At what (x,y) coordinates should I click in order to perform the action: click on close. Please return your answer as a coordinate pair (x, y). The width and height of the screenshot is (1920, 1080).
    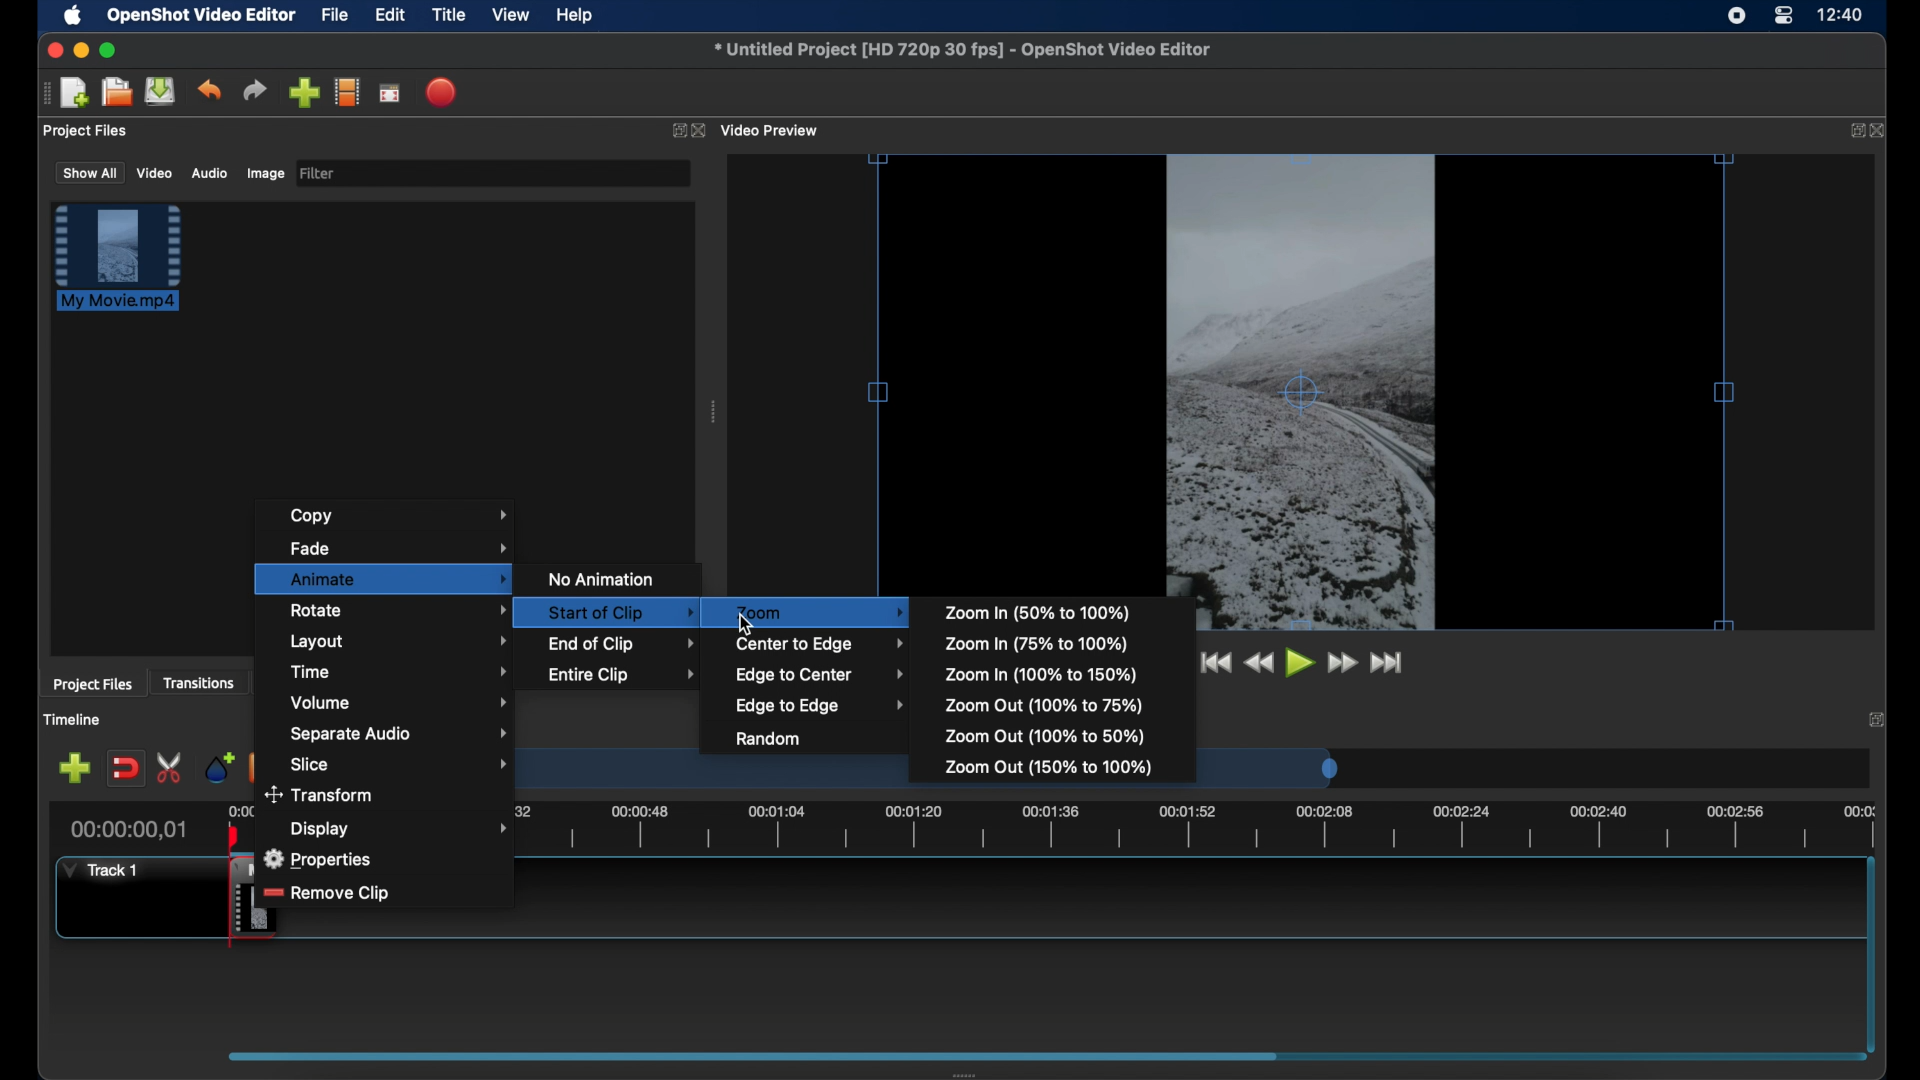
    Looking at the image, I should click on (699, 131).